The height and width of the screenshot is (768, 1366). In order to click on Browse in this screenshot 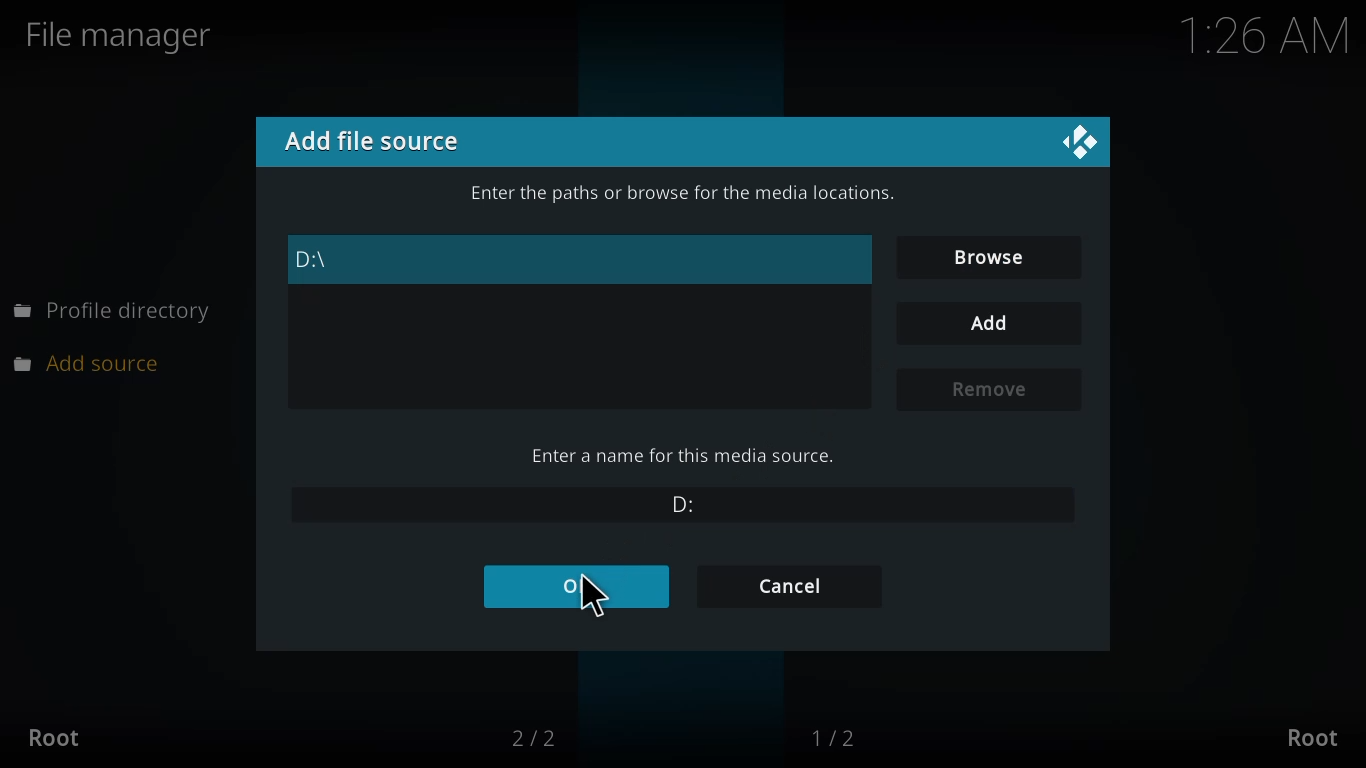, I will do `click(983, 255)`.